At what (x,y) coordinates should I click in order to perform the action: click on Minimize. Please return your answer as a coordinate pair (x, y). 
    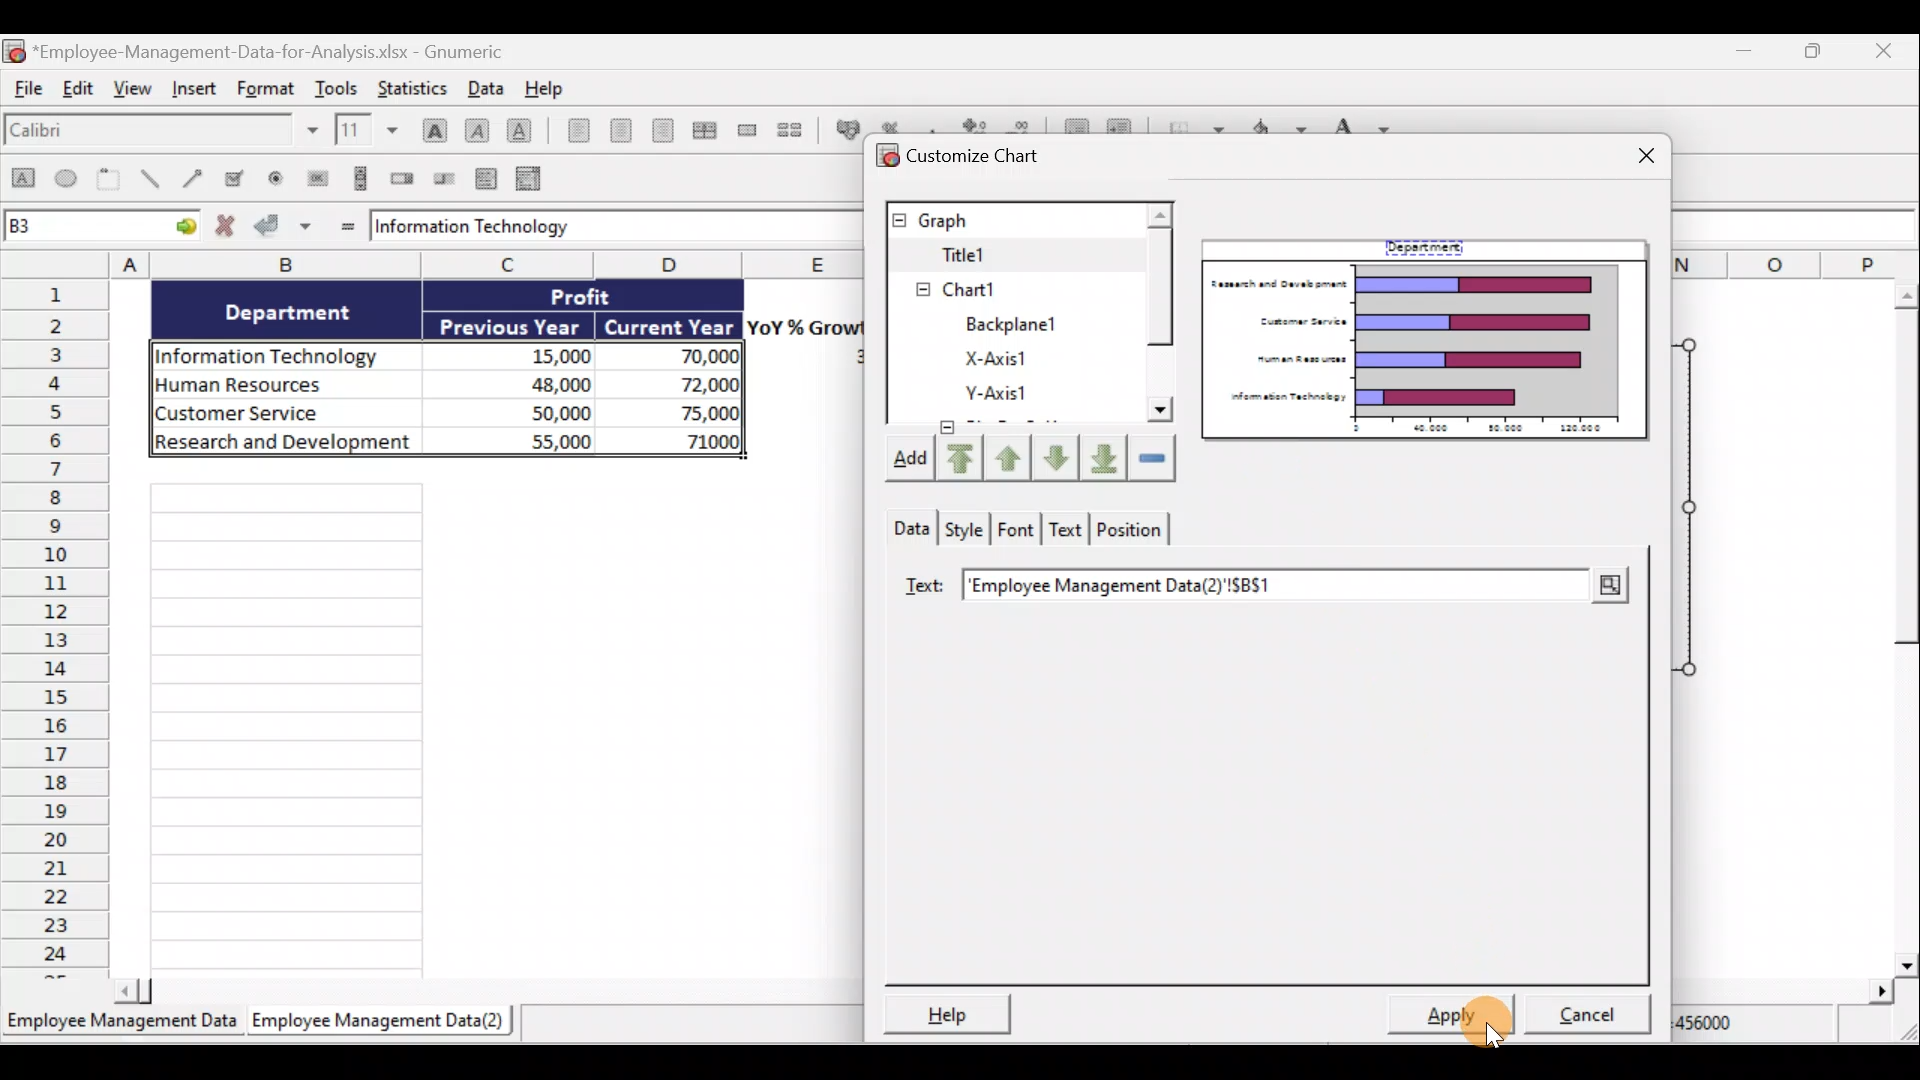
    Looking at the image, I should click on (1743, 51).